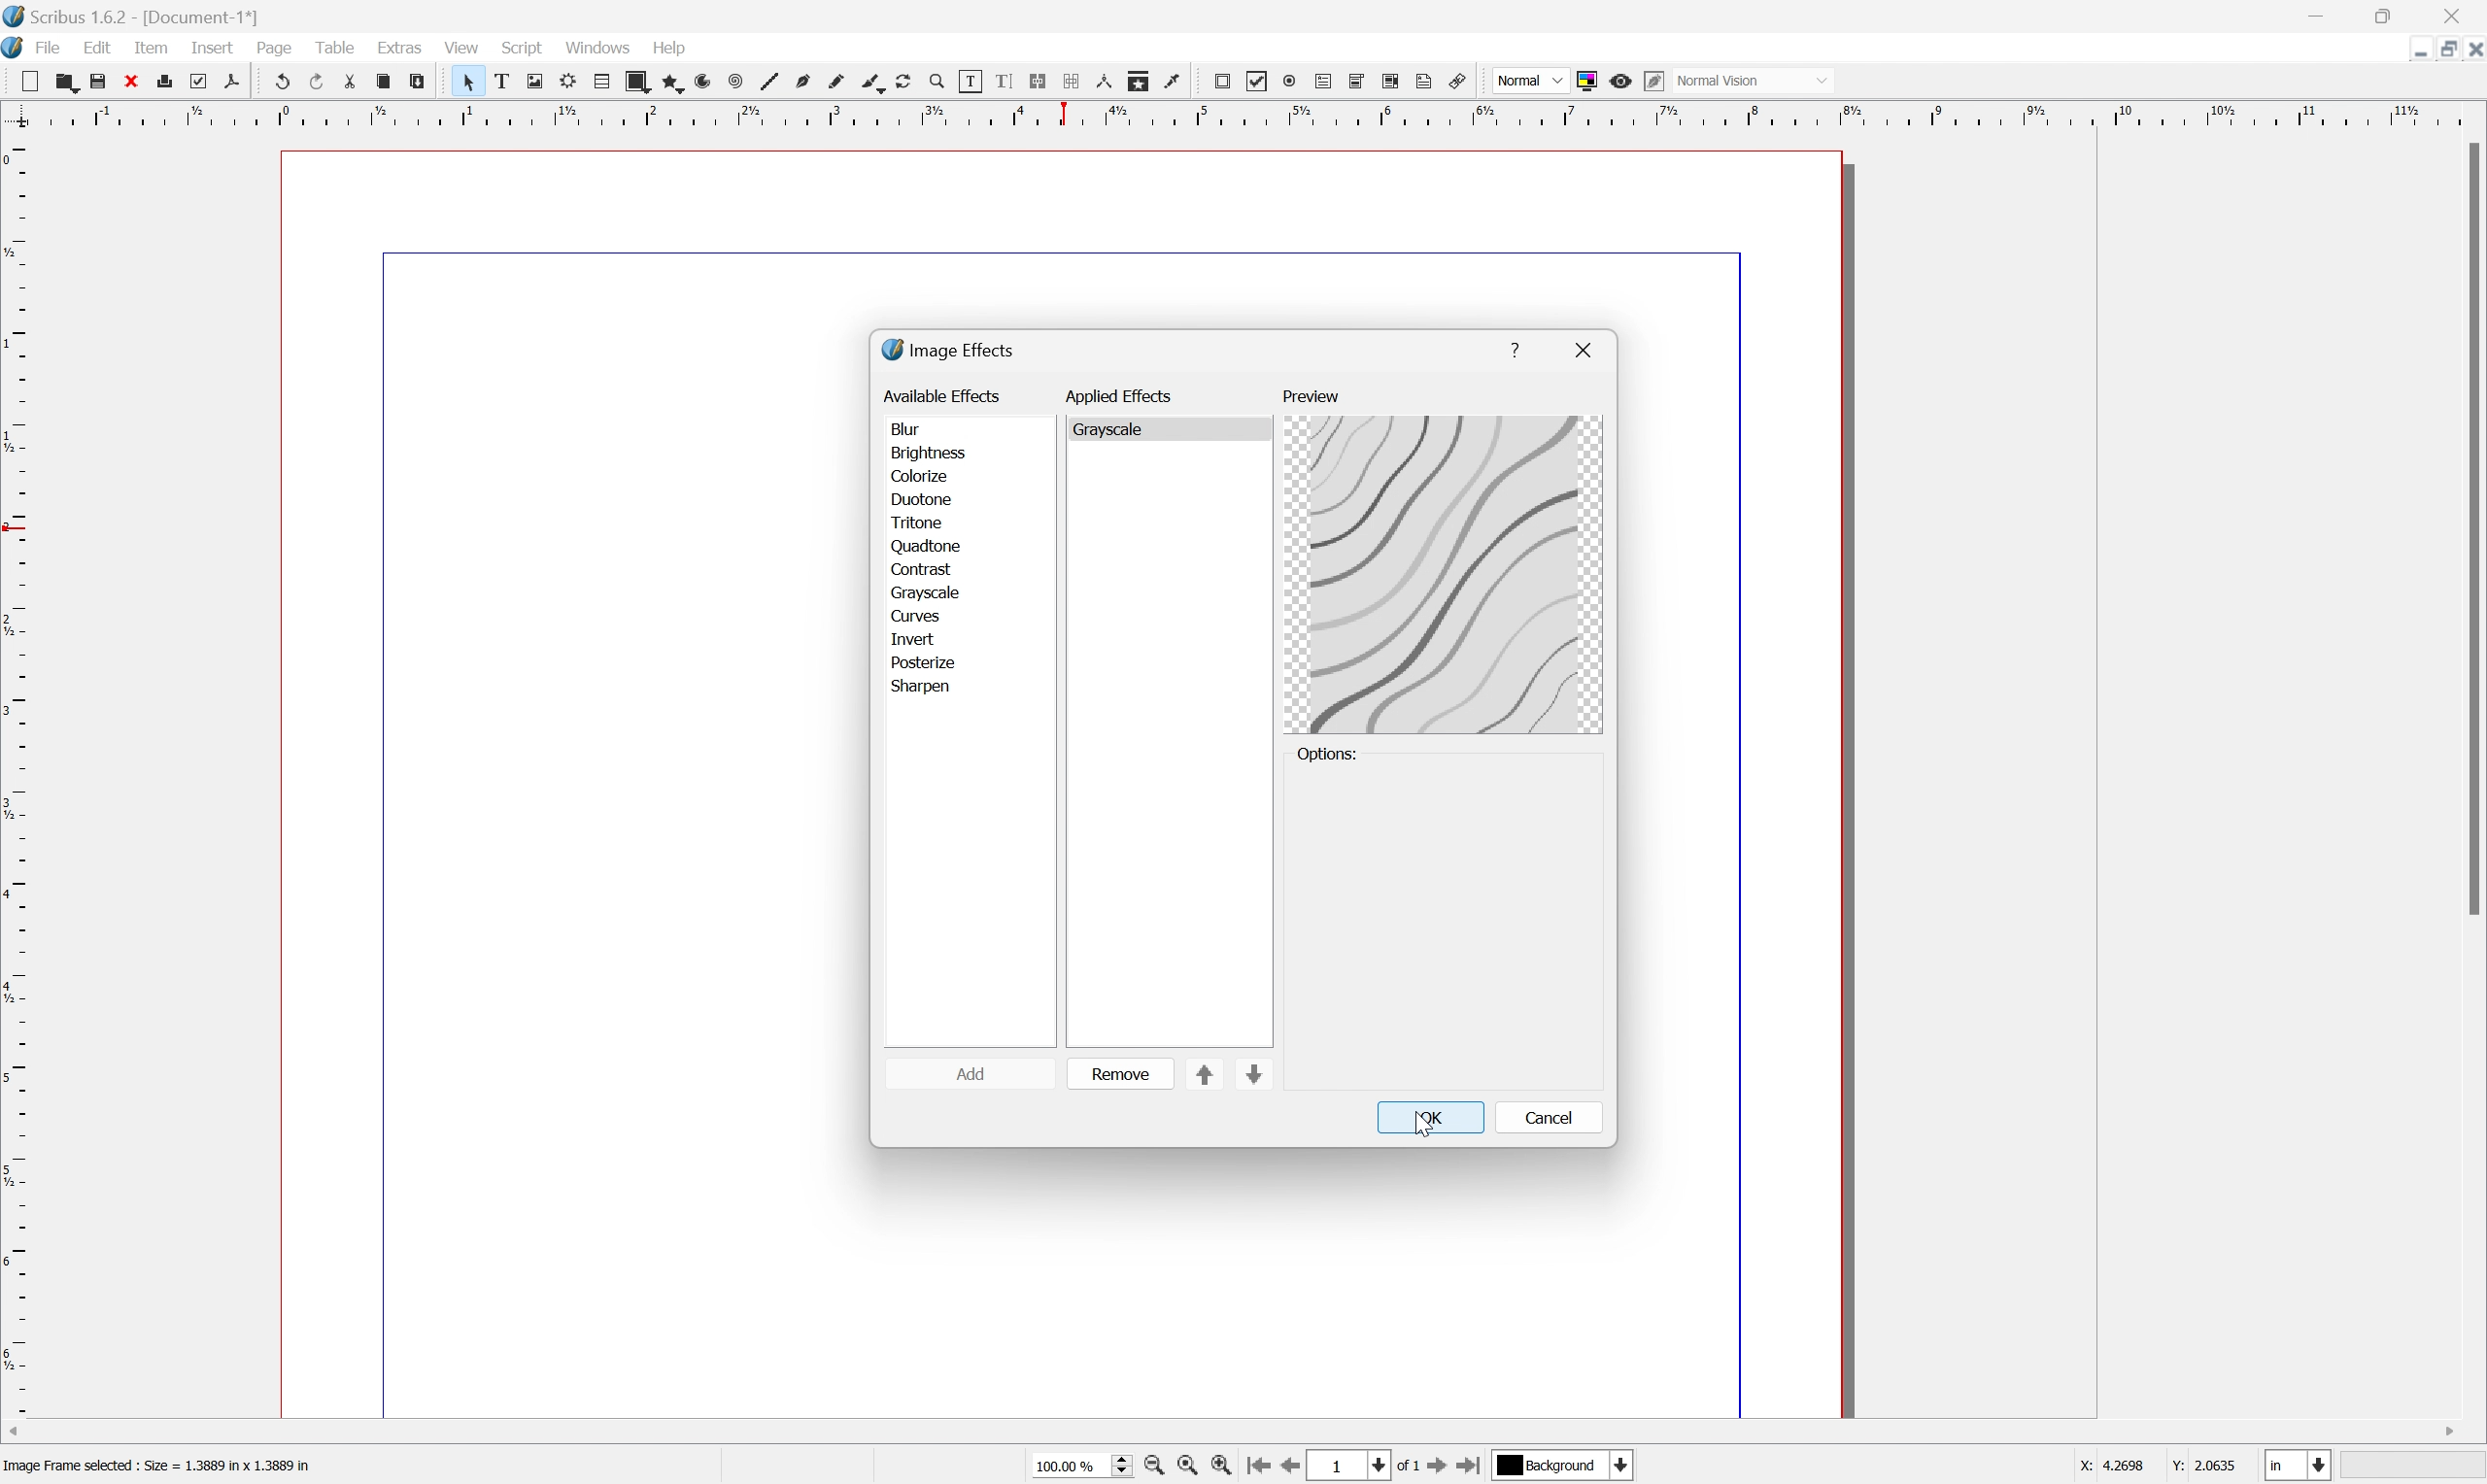 The width and height of the screenshot is (2487, 1484). What do you see at coordinates (1141, 79) in the screenshot?
I see `Copy item properties` at bounding box center [1141, 79].